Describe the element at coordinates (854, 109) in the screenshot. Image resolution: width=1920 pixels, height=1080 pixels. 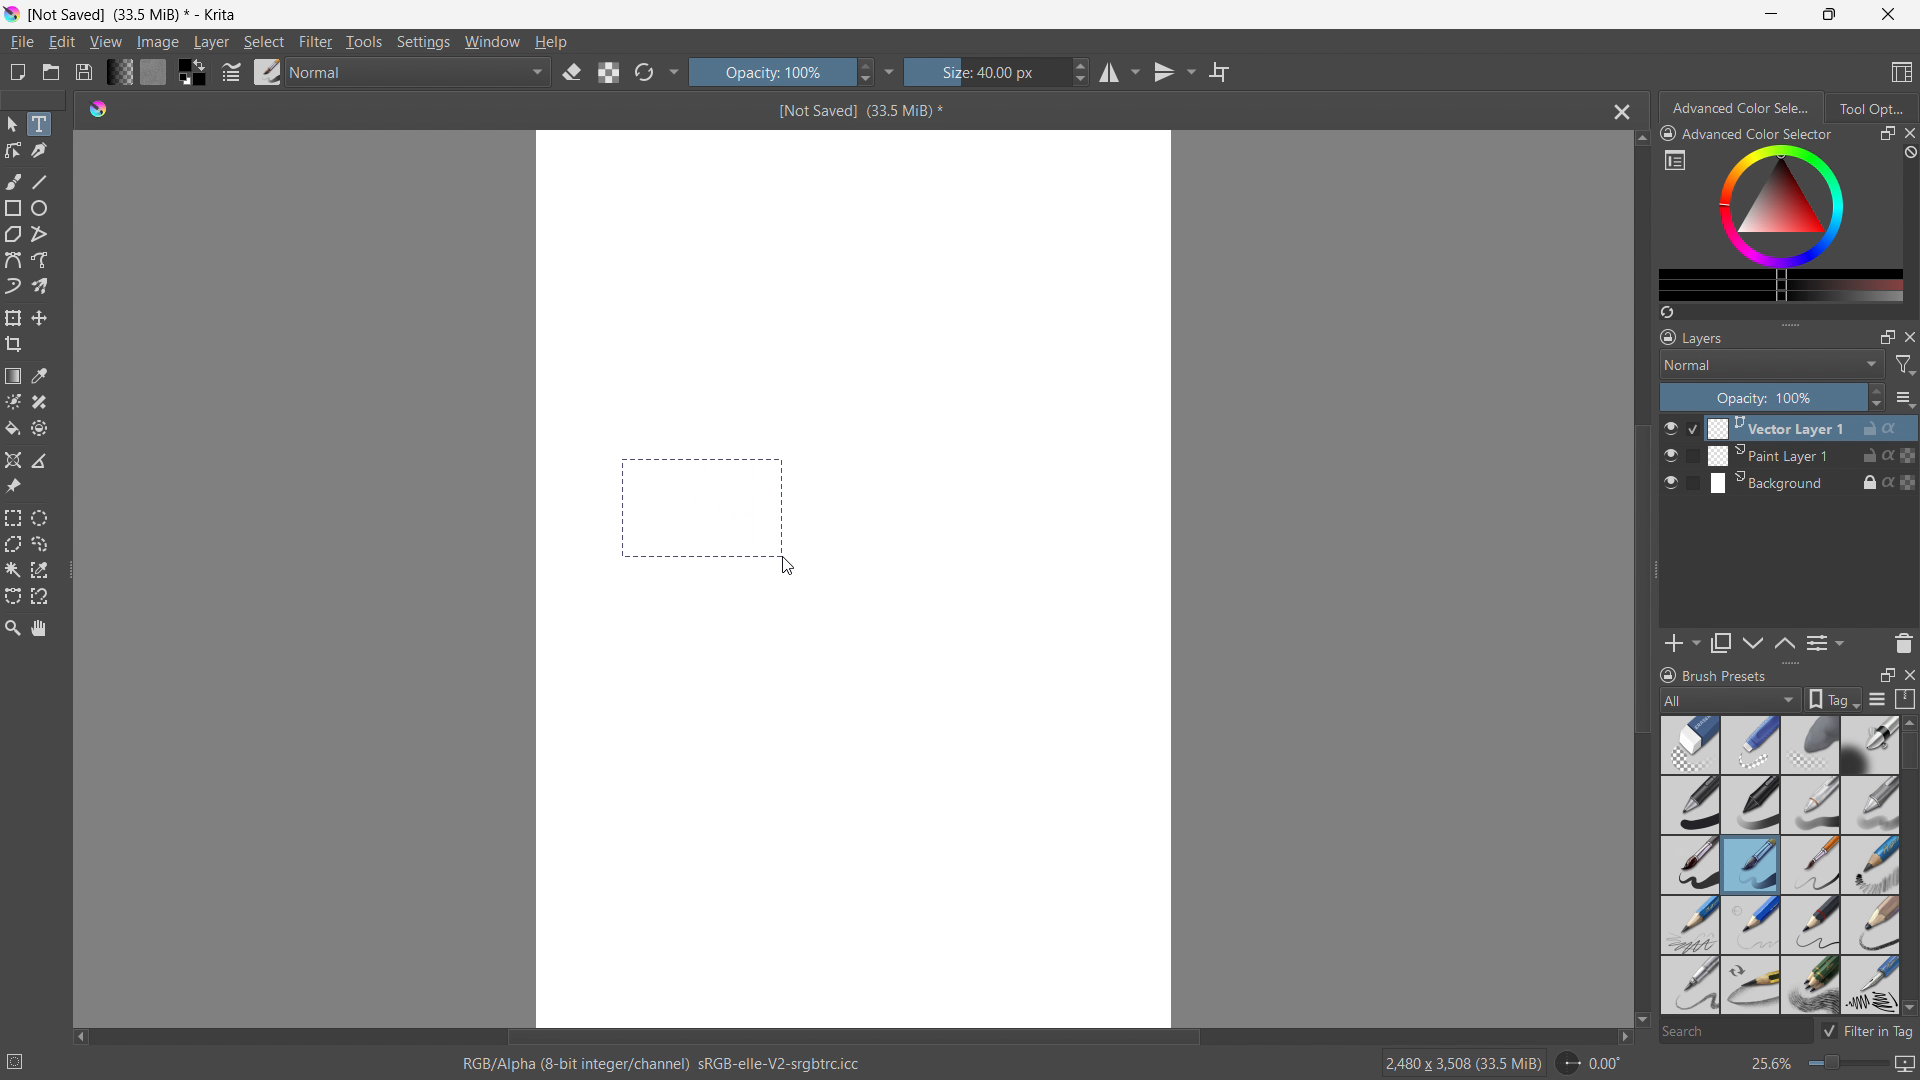
I see `Not saved(33.5 Mib` at that location.